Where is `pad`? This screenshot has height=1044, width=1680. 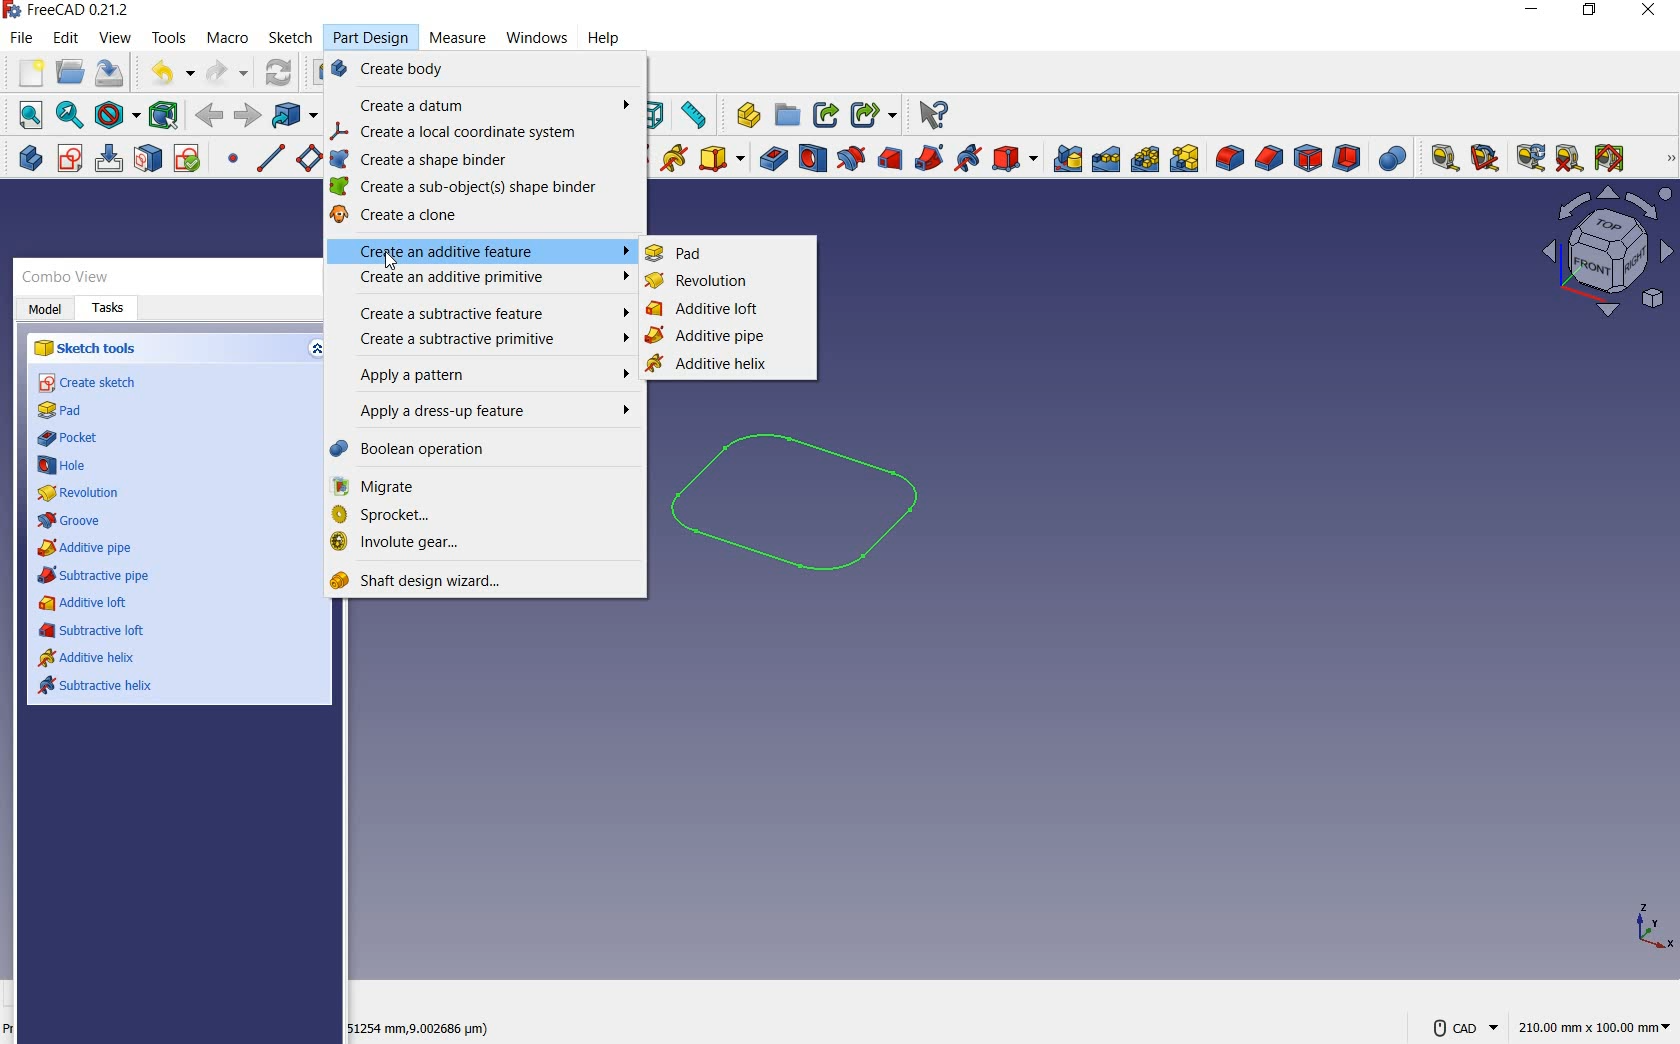 pad is located at coordinates (678, 254).